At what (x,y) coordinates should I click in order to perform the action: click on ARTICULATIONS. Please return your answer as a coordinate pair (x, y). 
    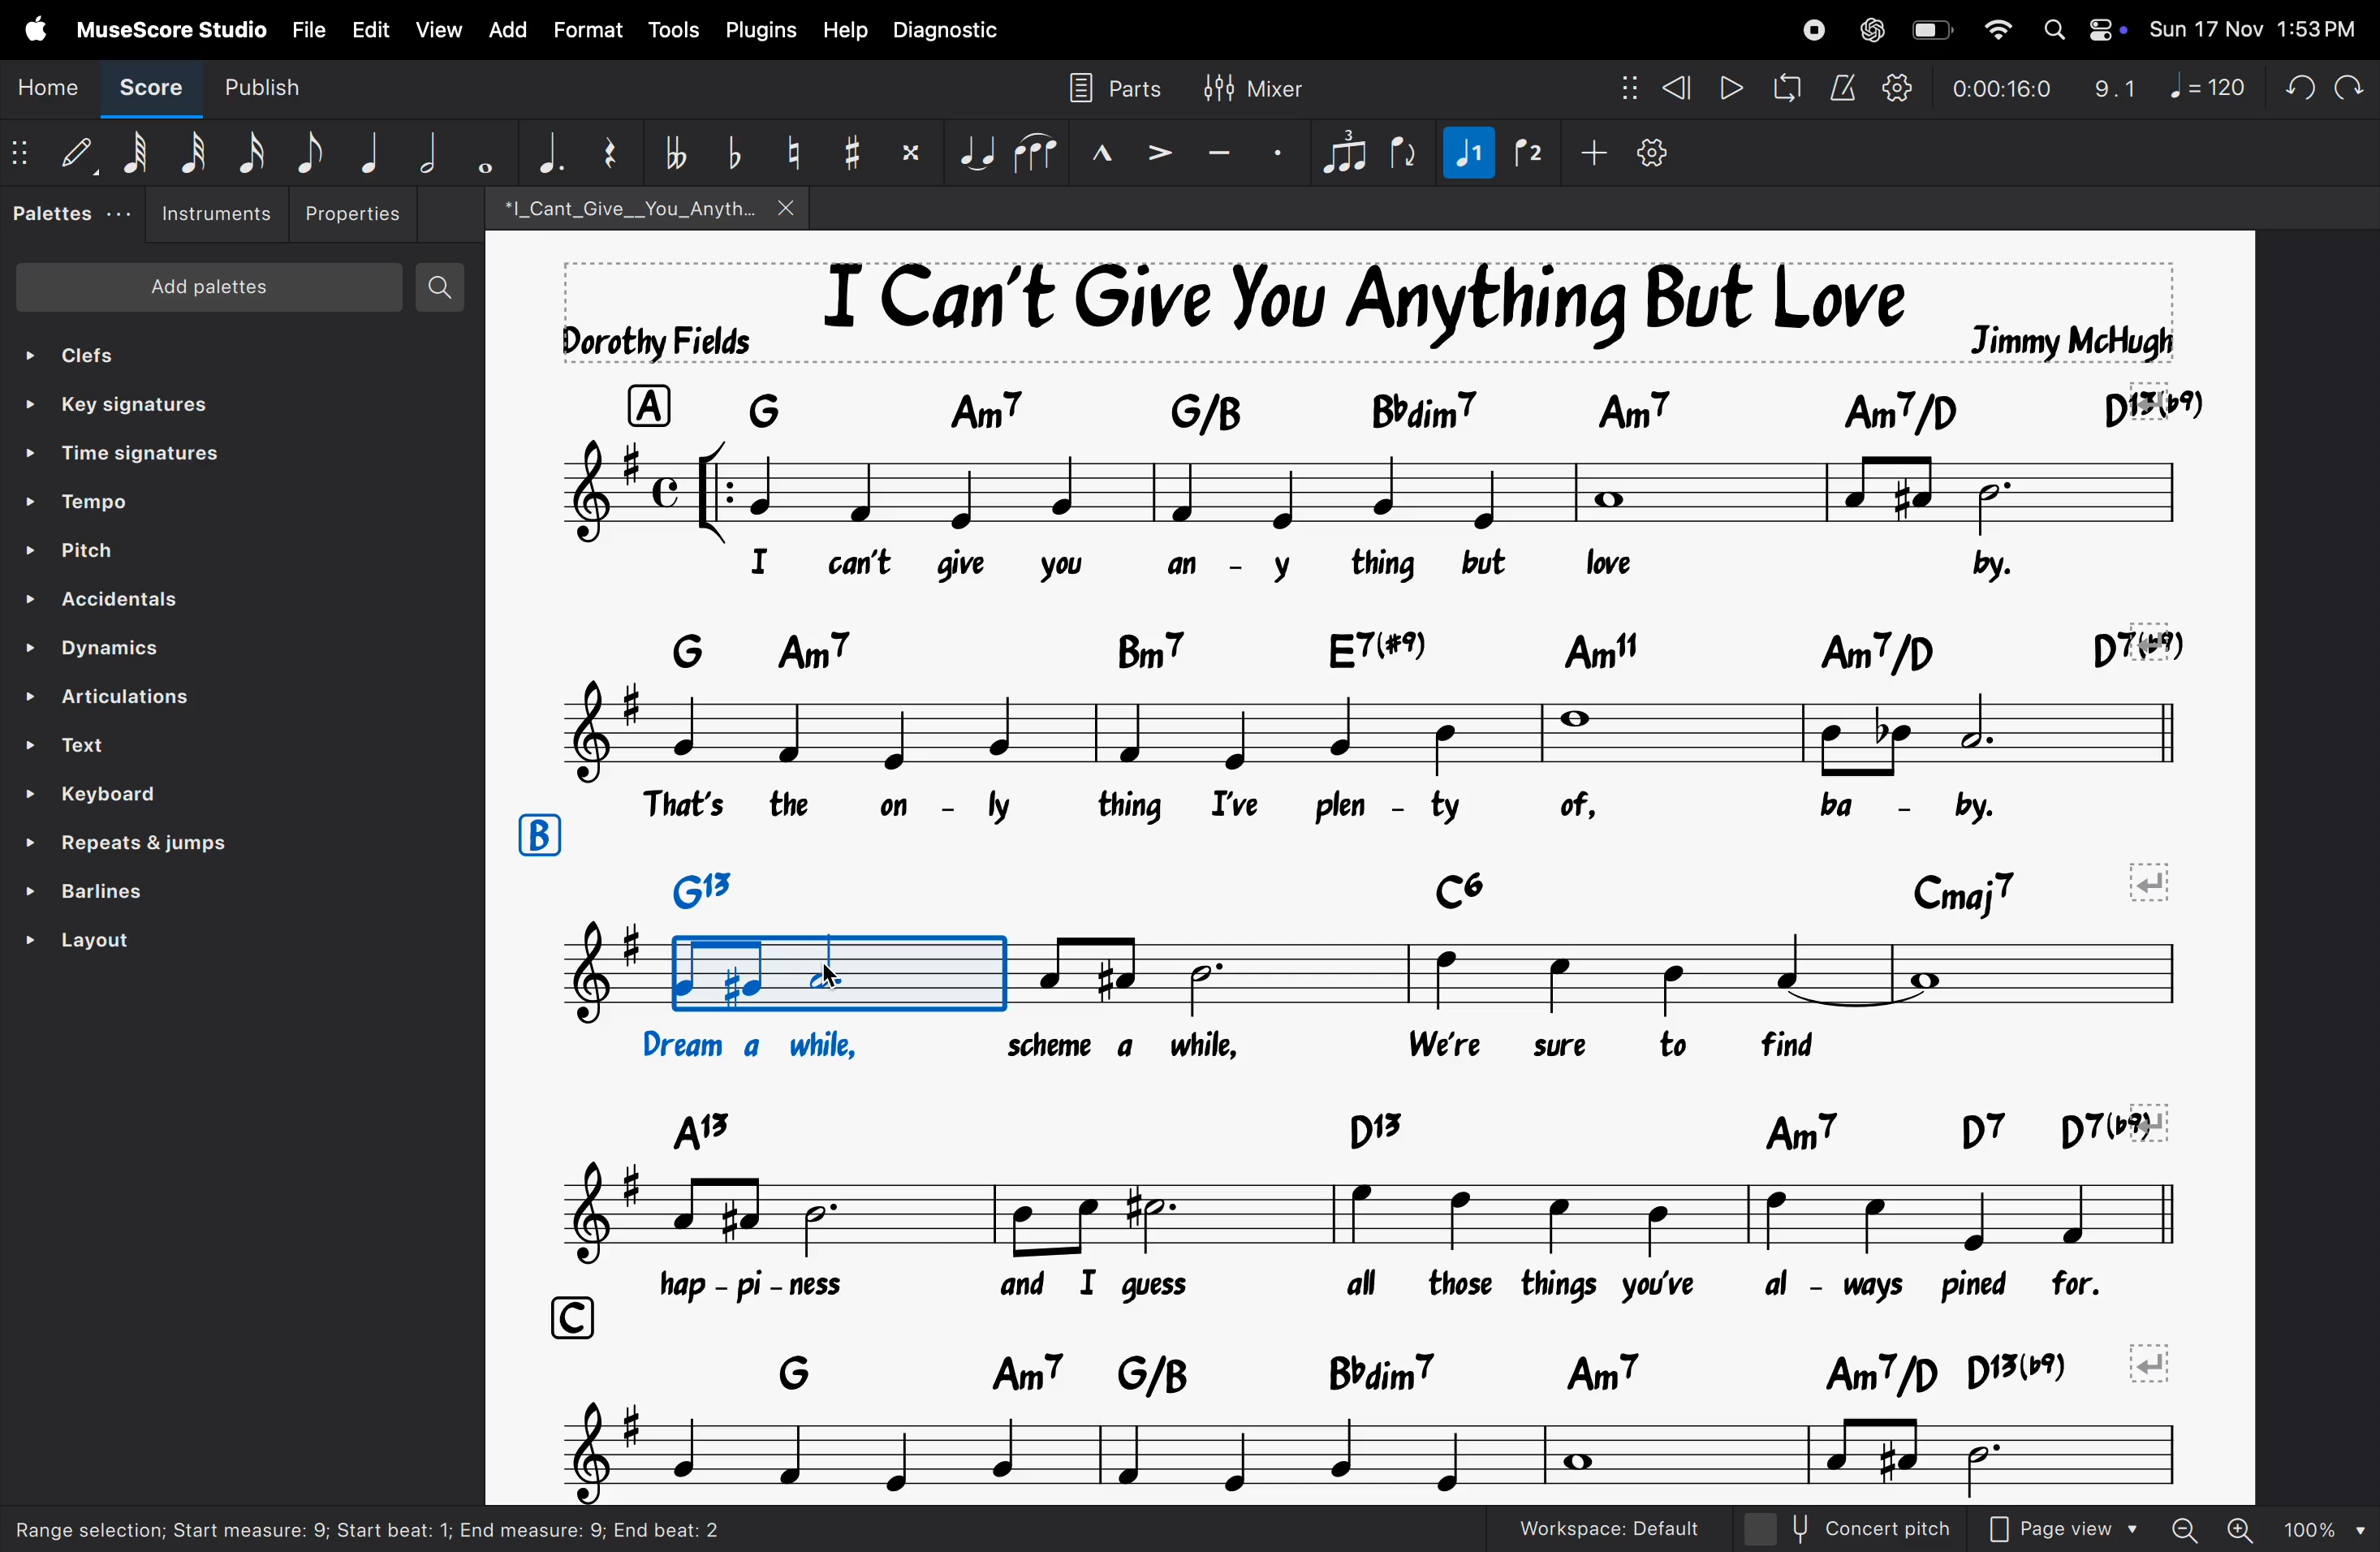
    Looking at the image, I should click on (114, 697).